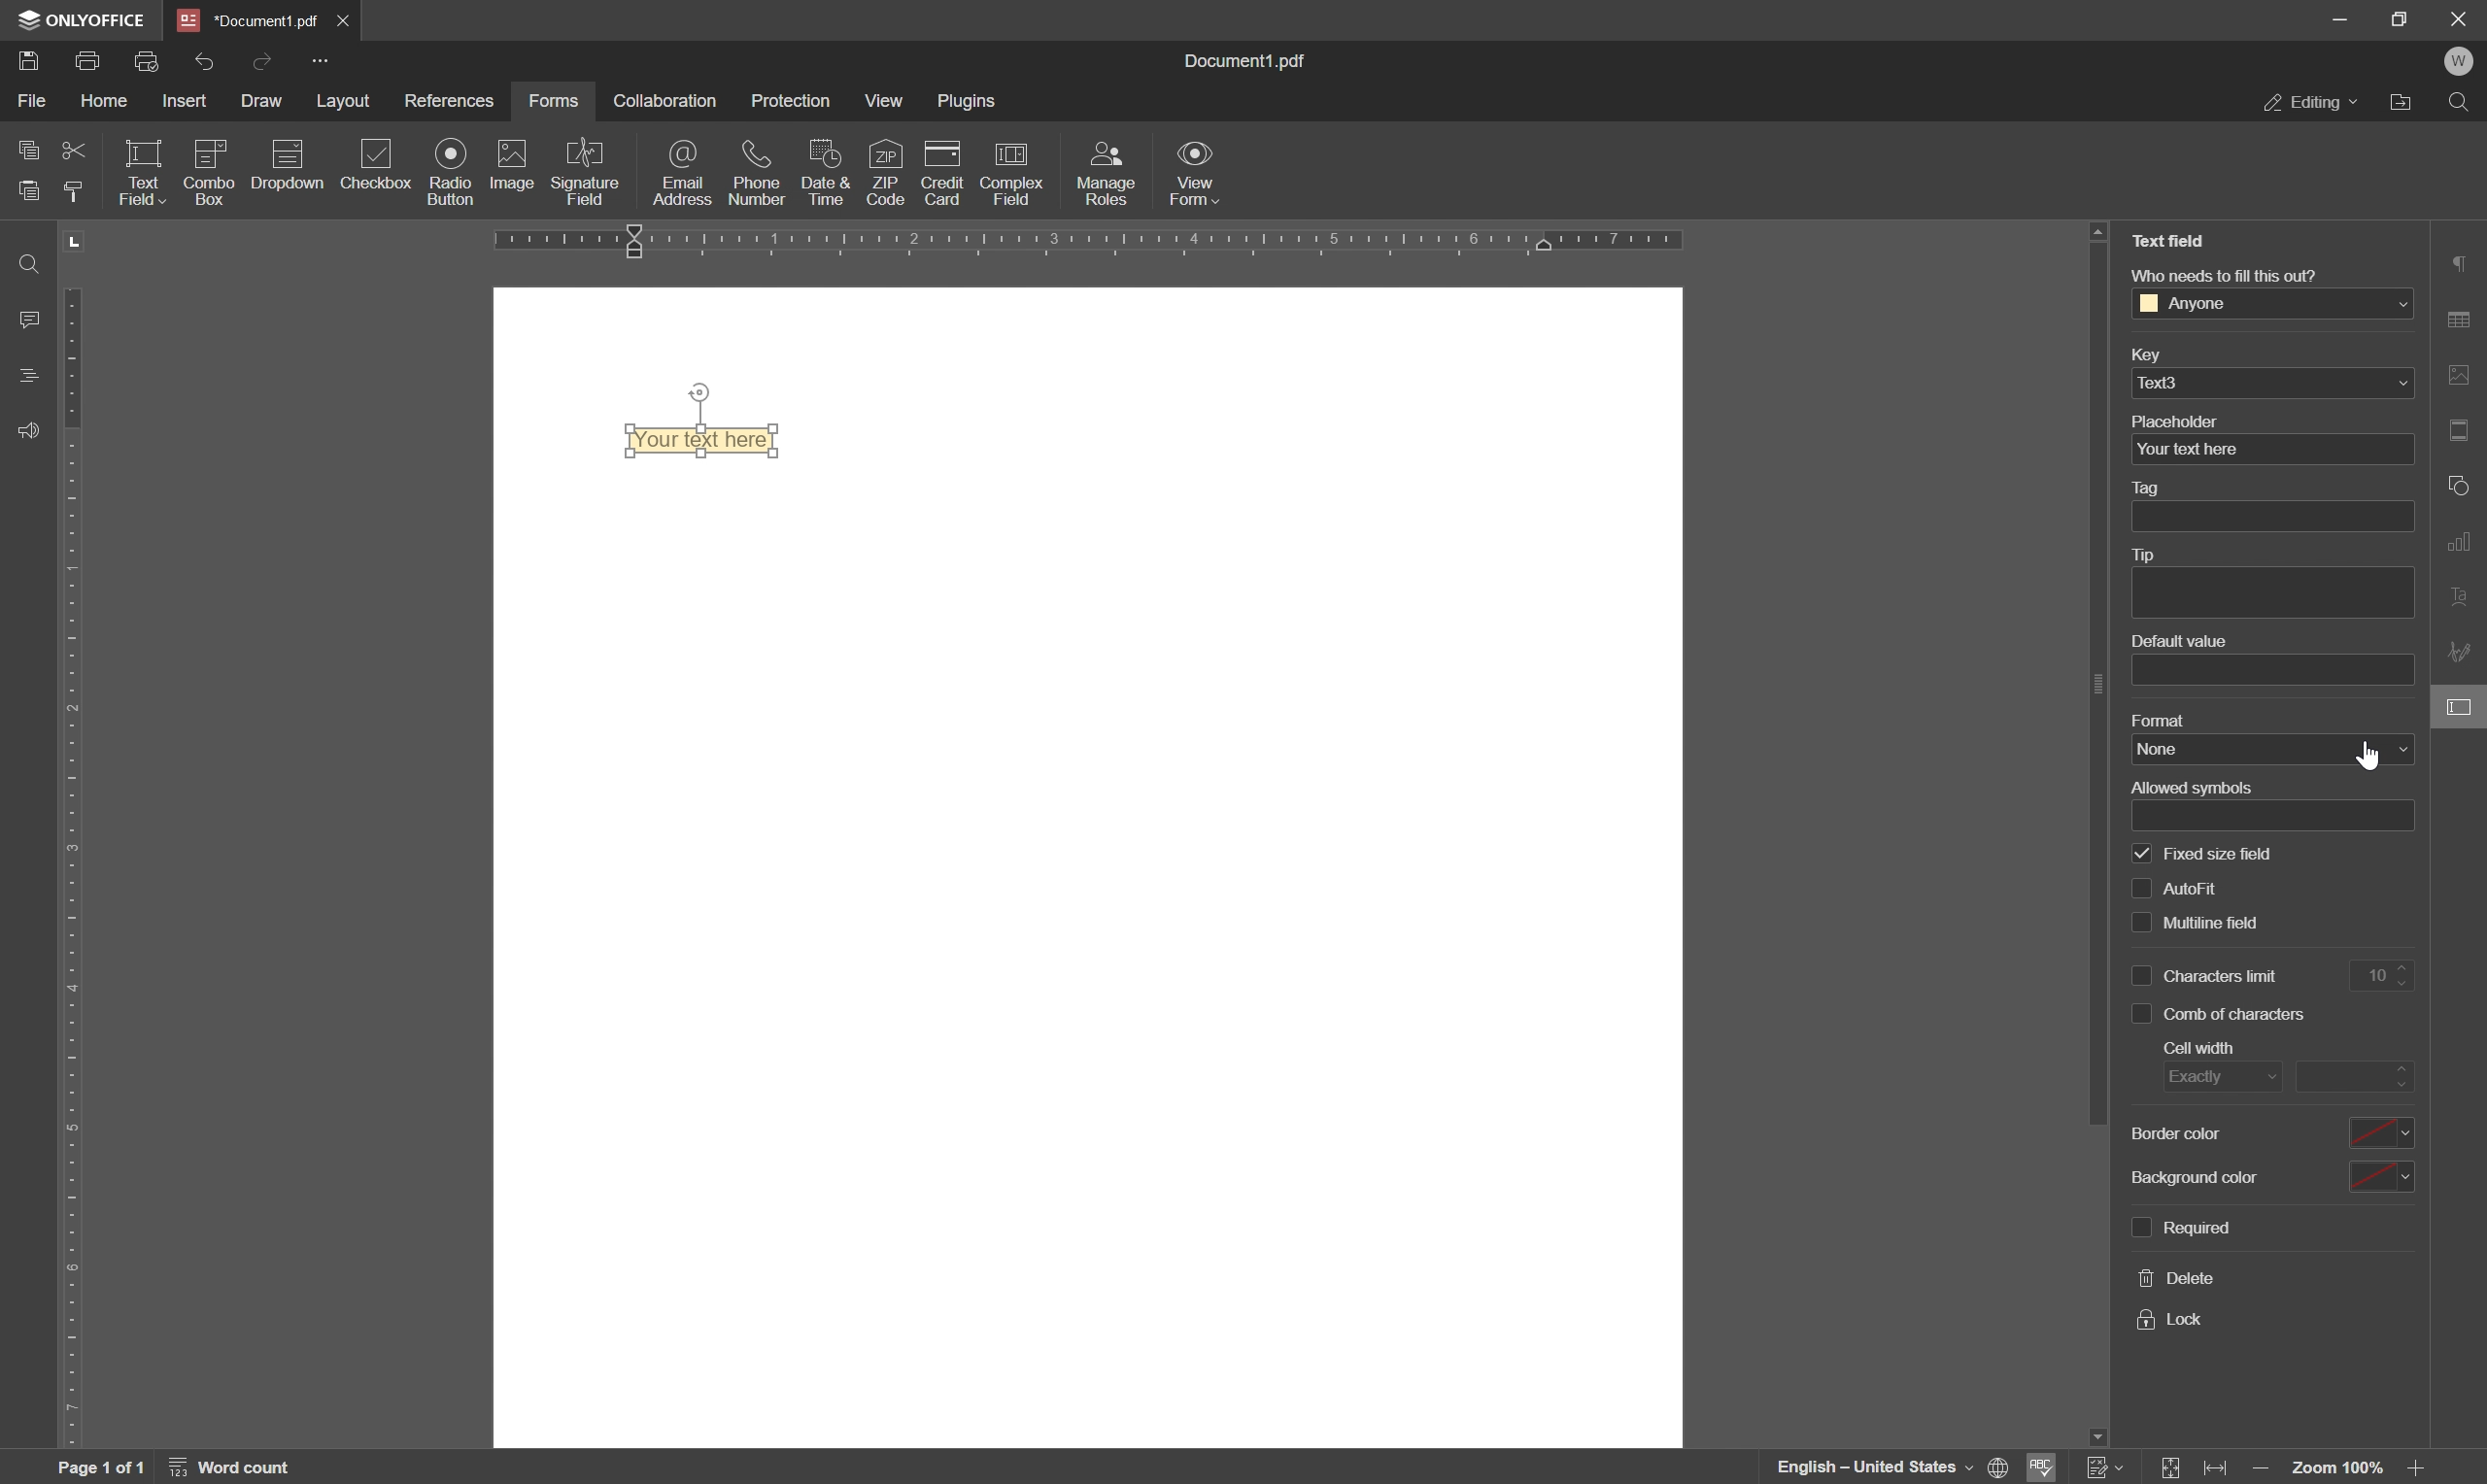 Image resolution: width=2487 pixels, height=1484 pixels. Describe the element at coordinates (2215, 1079) in the screenshot. I see `exactly` at that location.